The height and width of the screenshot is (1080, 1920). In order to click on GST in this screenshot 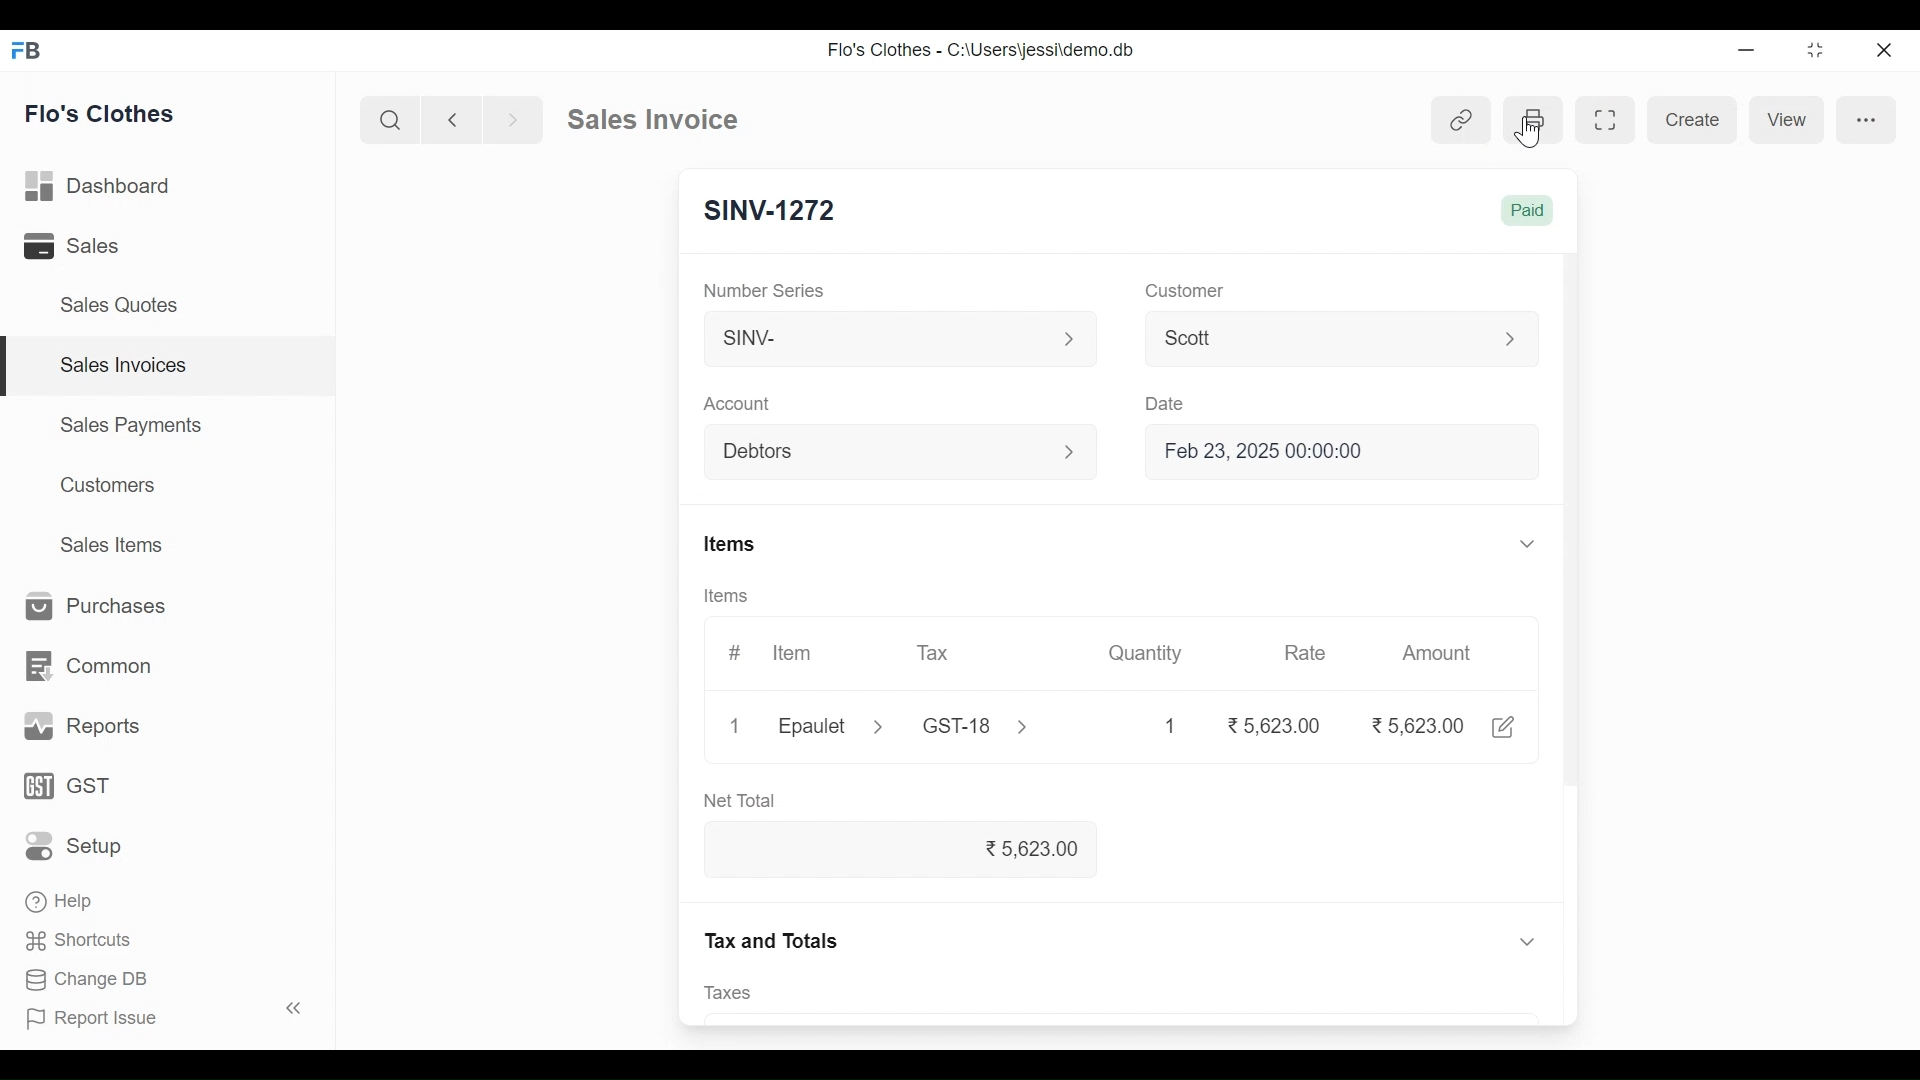, I will do `click(68, 784)`.